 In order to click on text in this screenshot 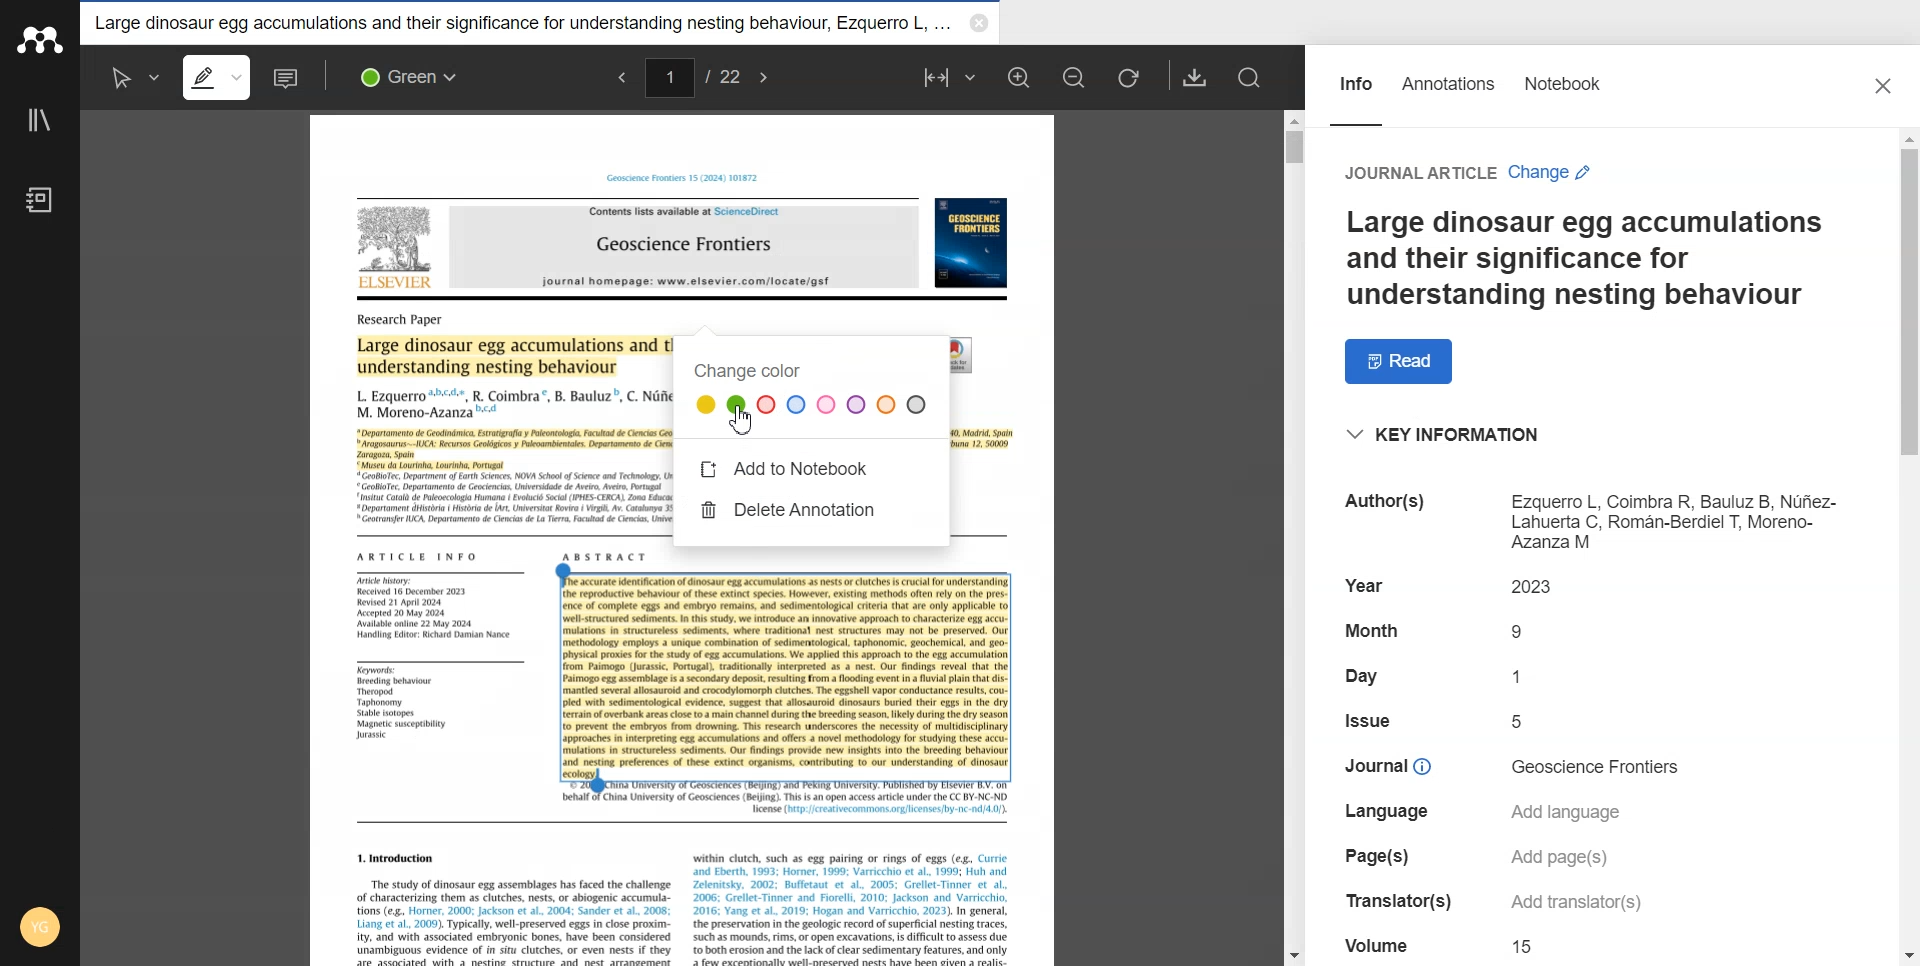, I will do `click(402, 704)`.